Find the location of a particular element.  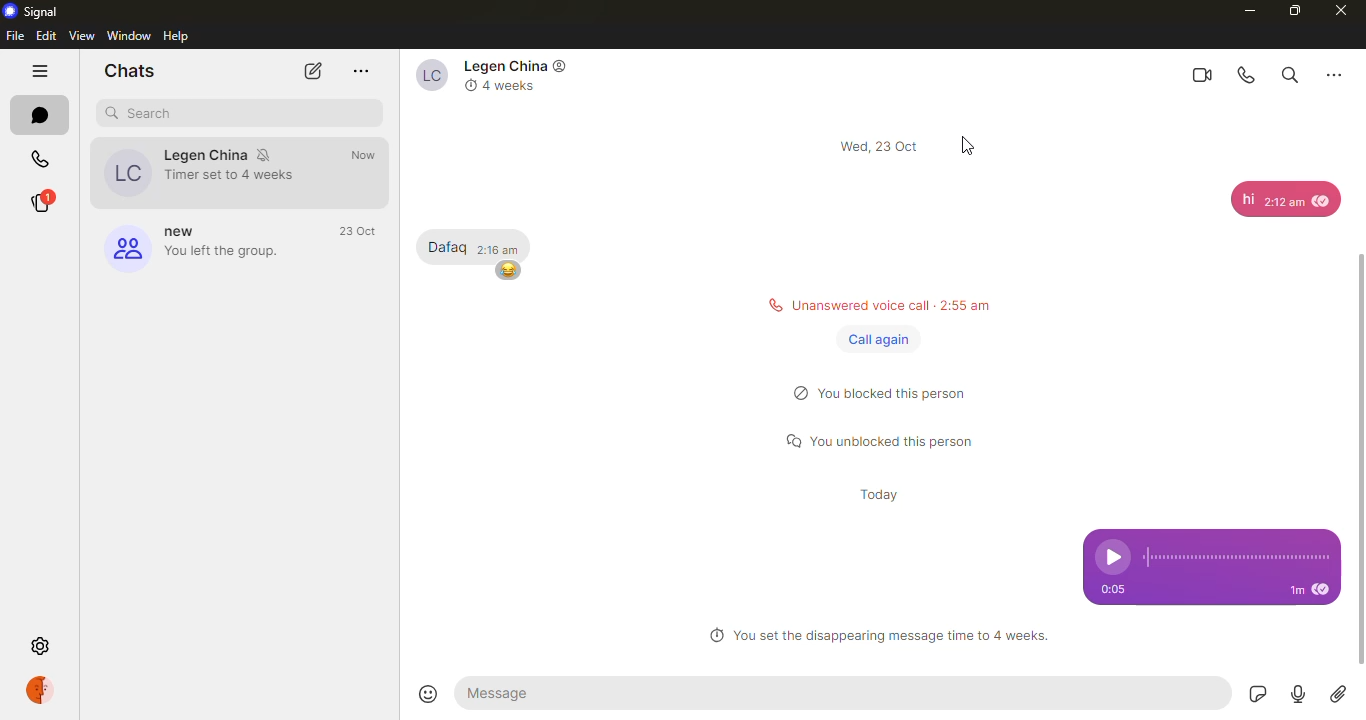

window is located at coordinates (128, 35).